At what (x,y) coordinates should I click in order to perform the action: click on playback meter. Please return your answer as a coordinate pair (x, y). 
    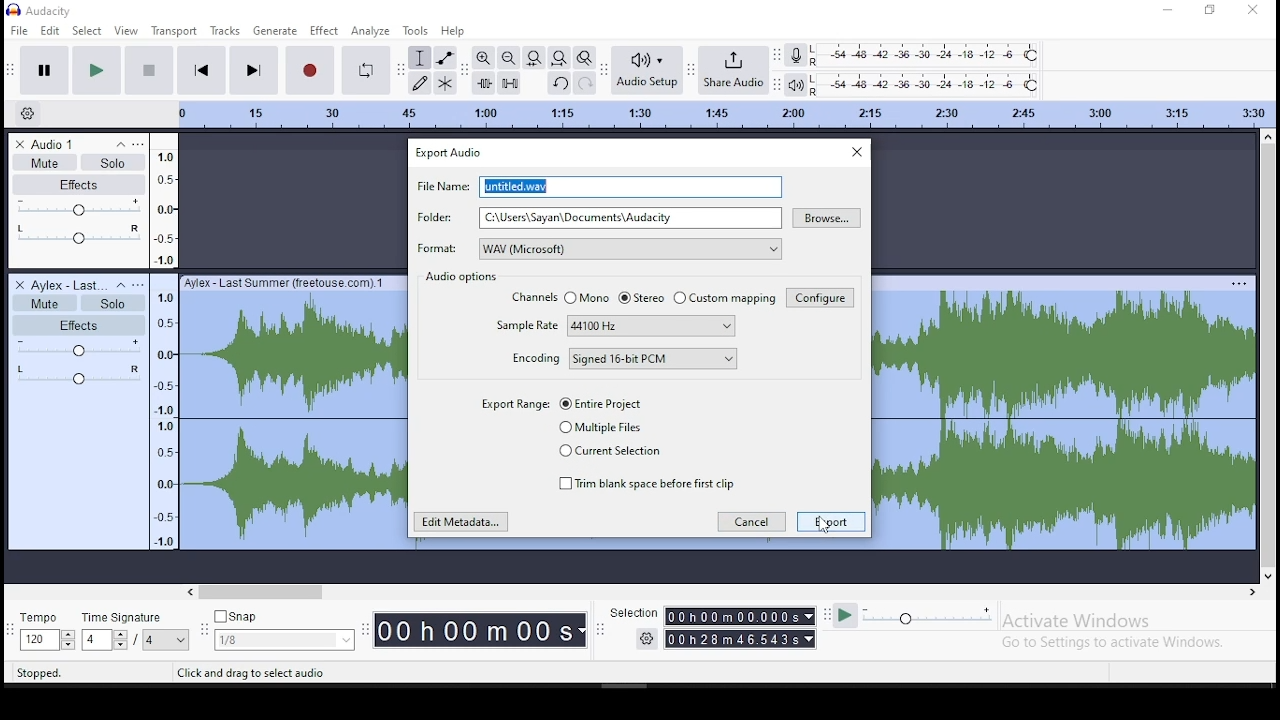
    Looking at the image, I should click on (796, 83).